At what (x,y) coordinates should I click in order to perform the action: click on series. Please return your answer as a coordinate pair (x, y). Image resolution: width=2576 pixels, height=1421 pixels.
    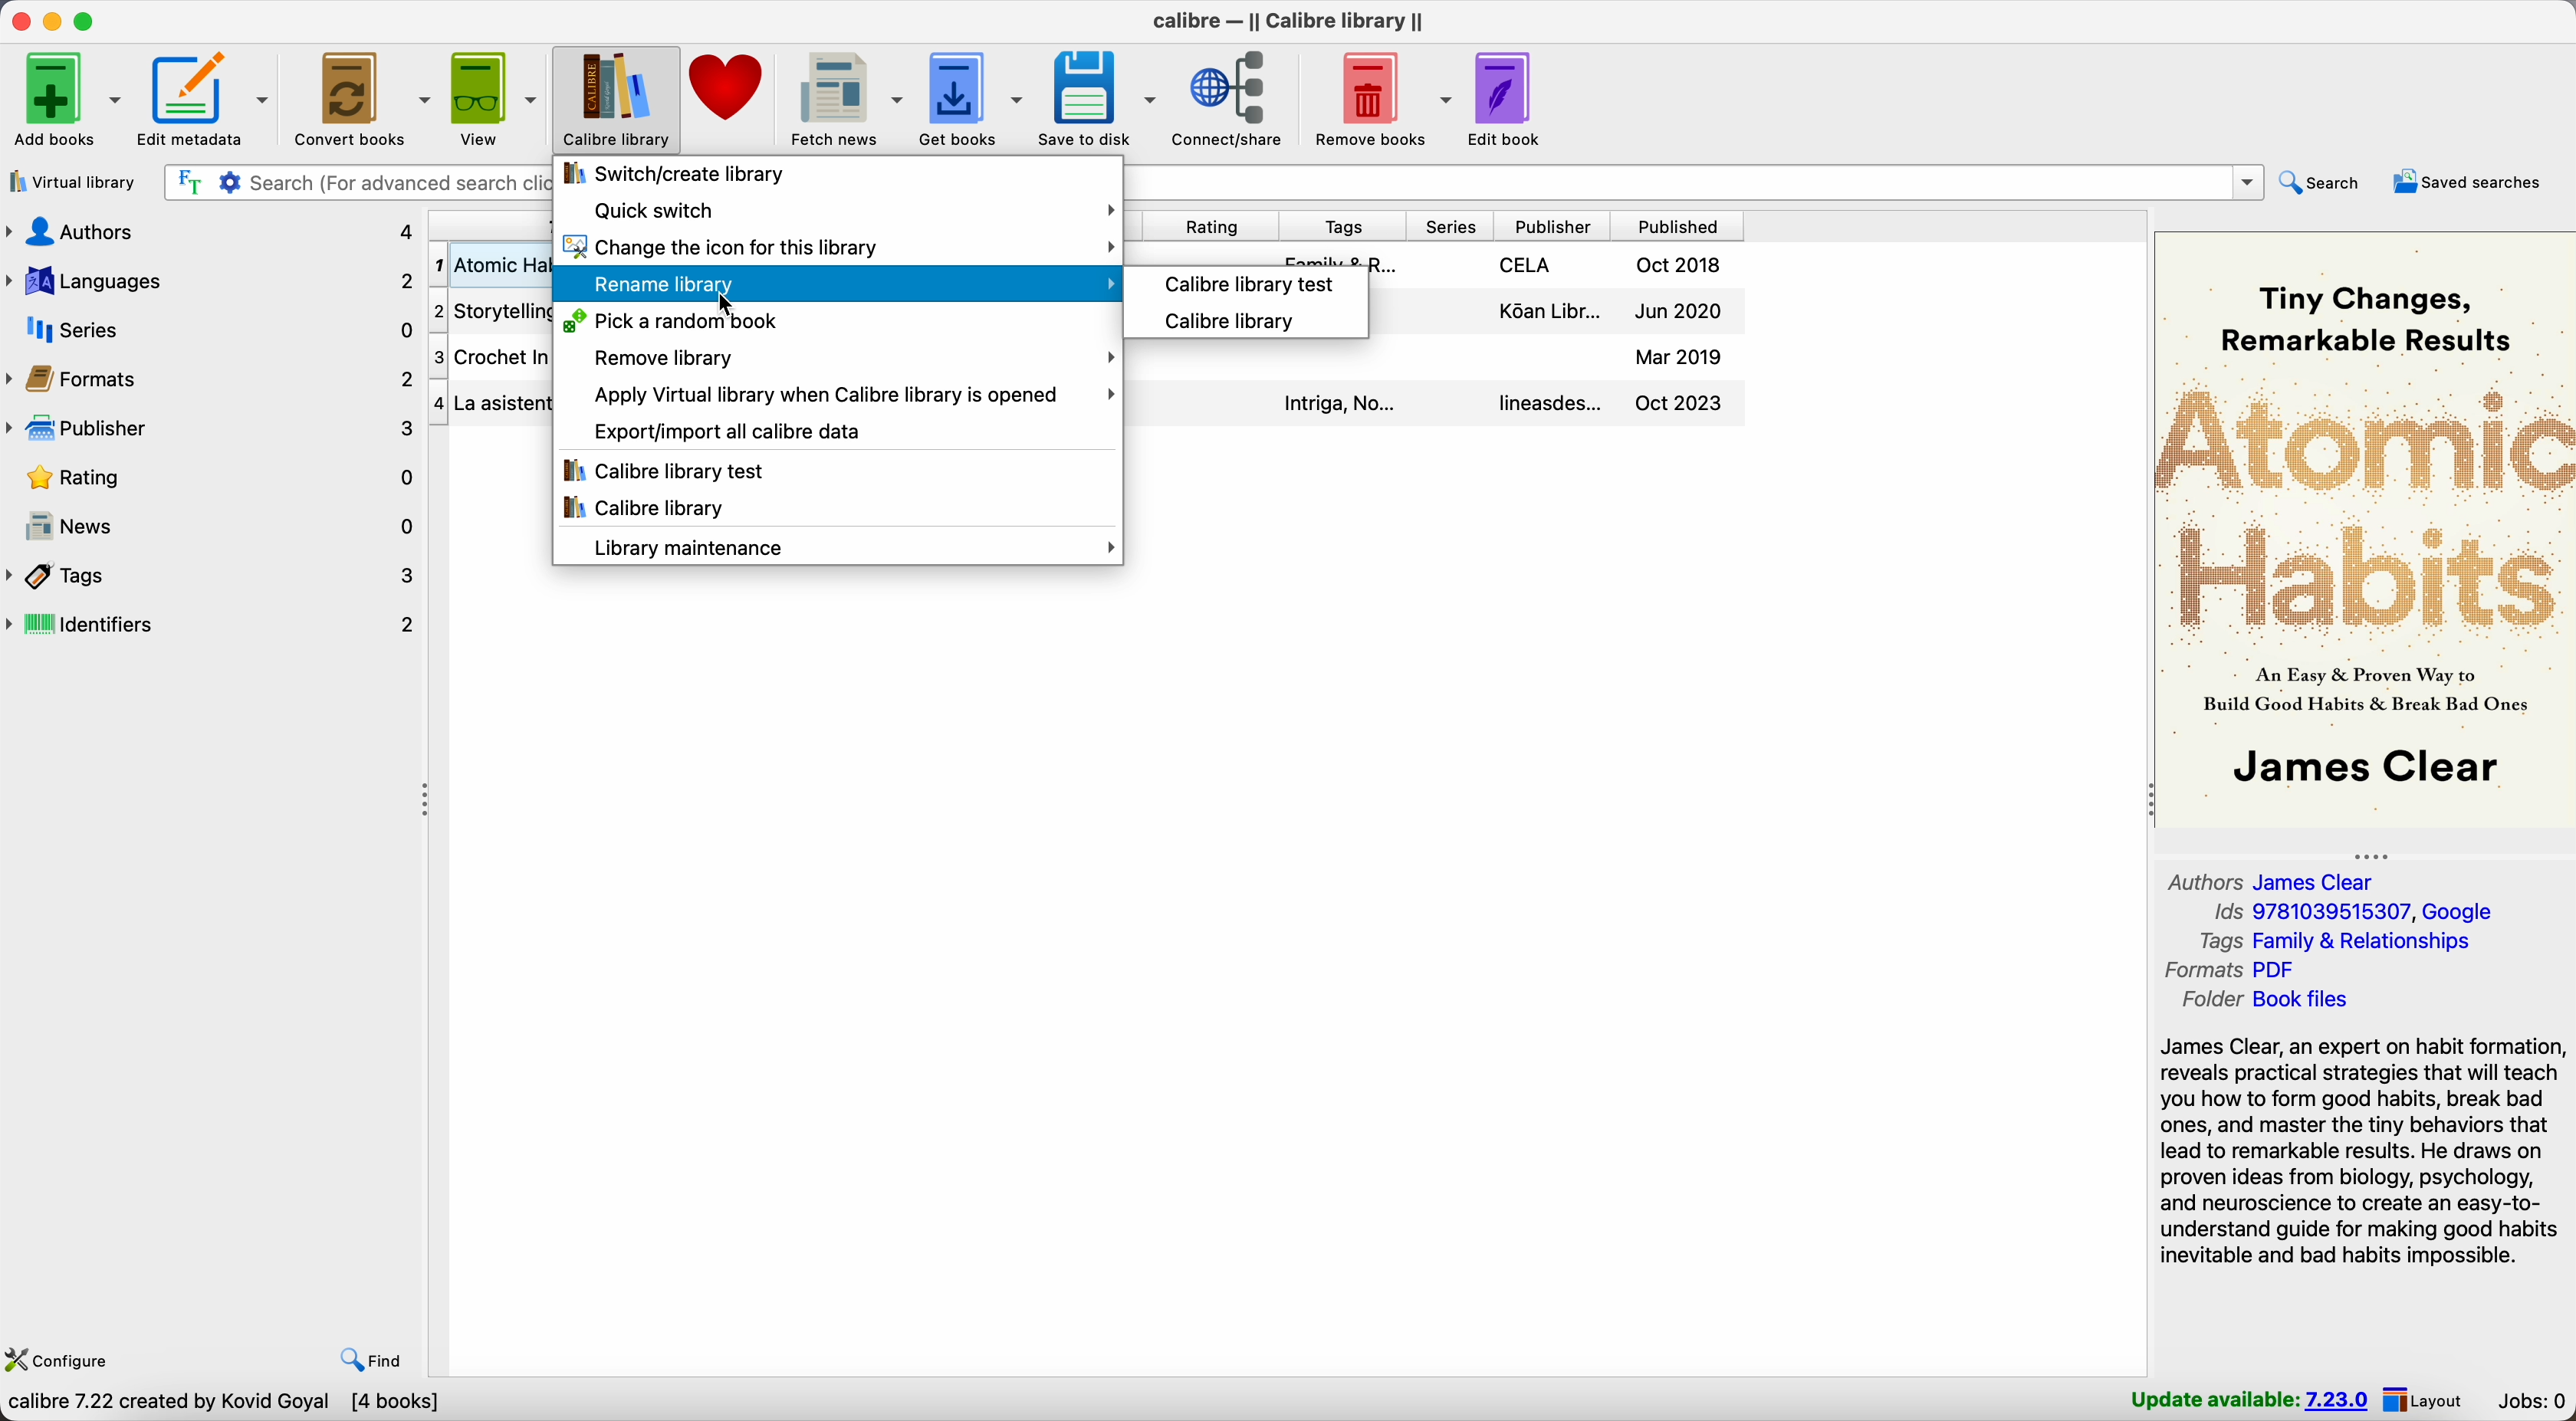
    Looking at the image, I should click on (1450, 227).